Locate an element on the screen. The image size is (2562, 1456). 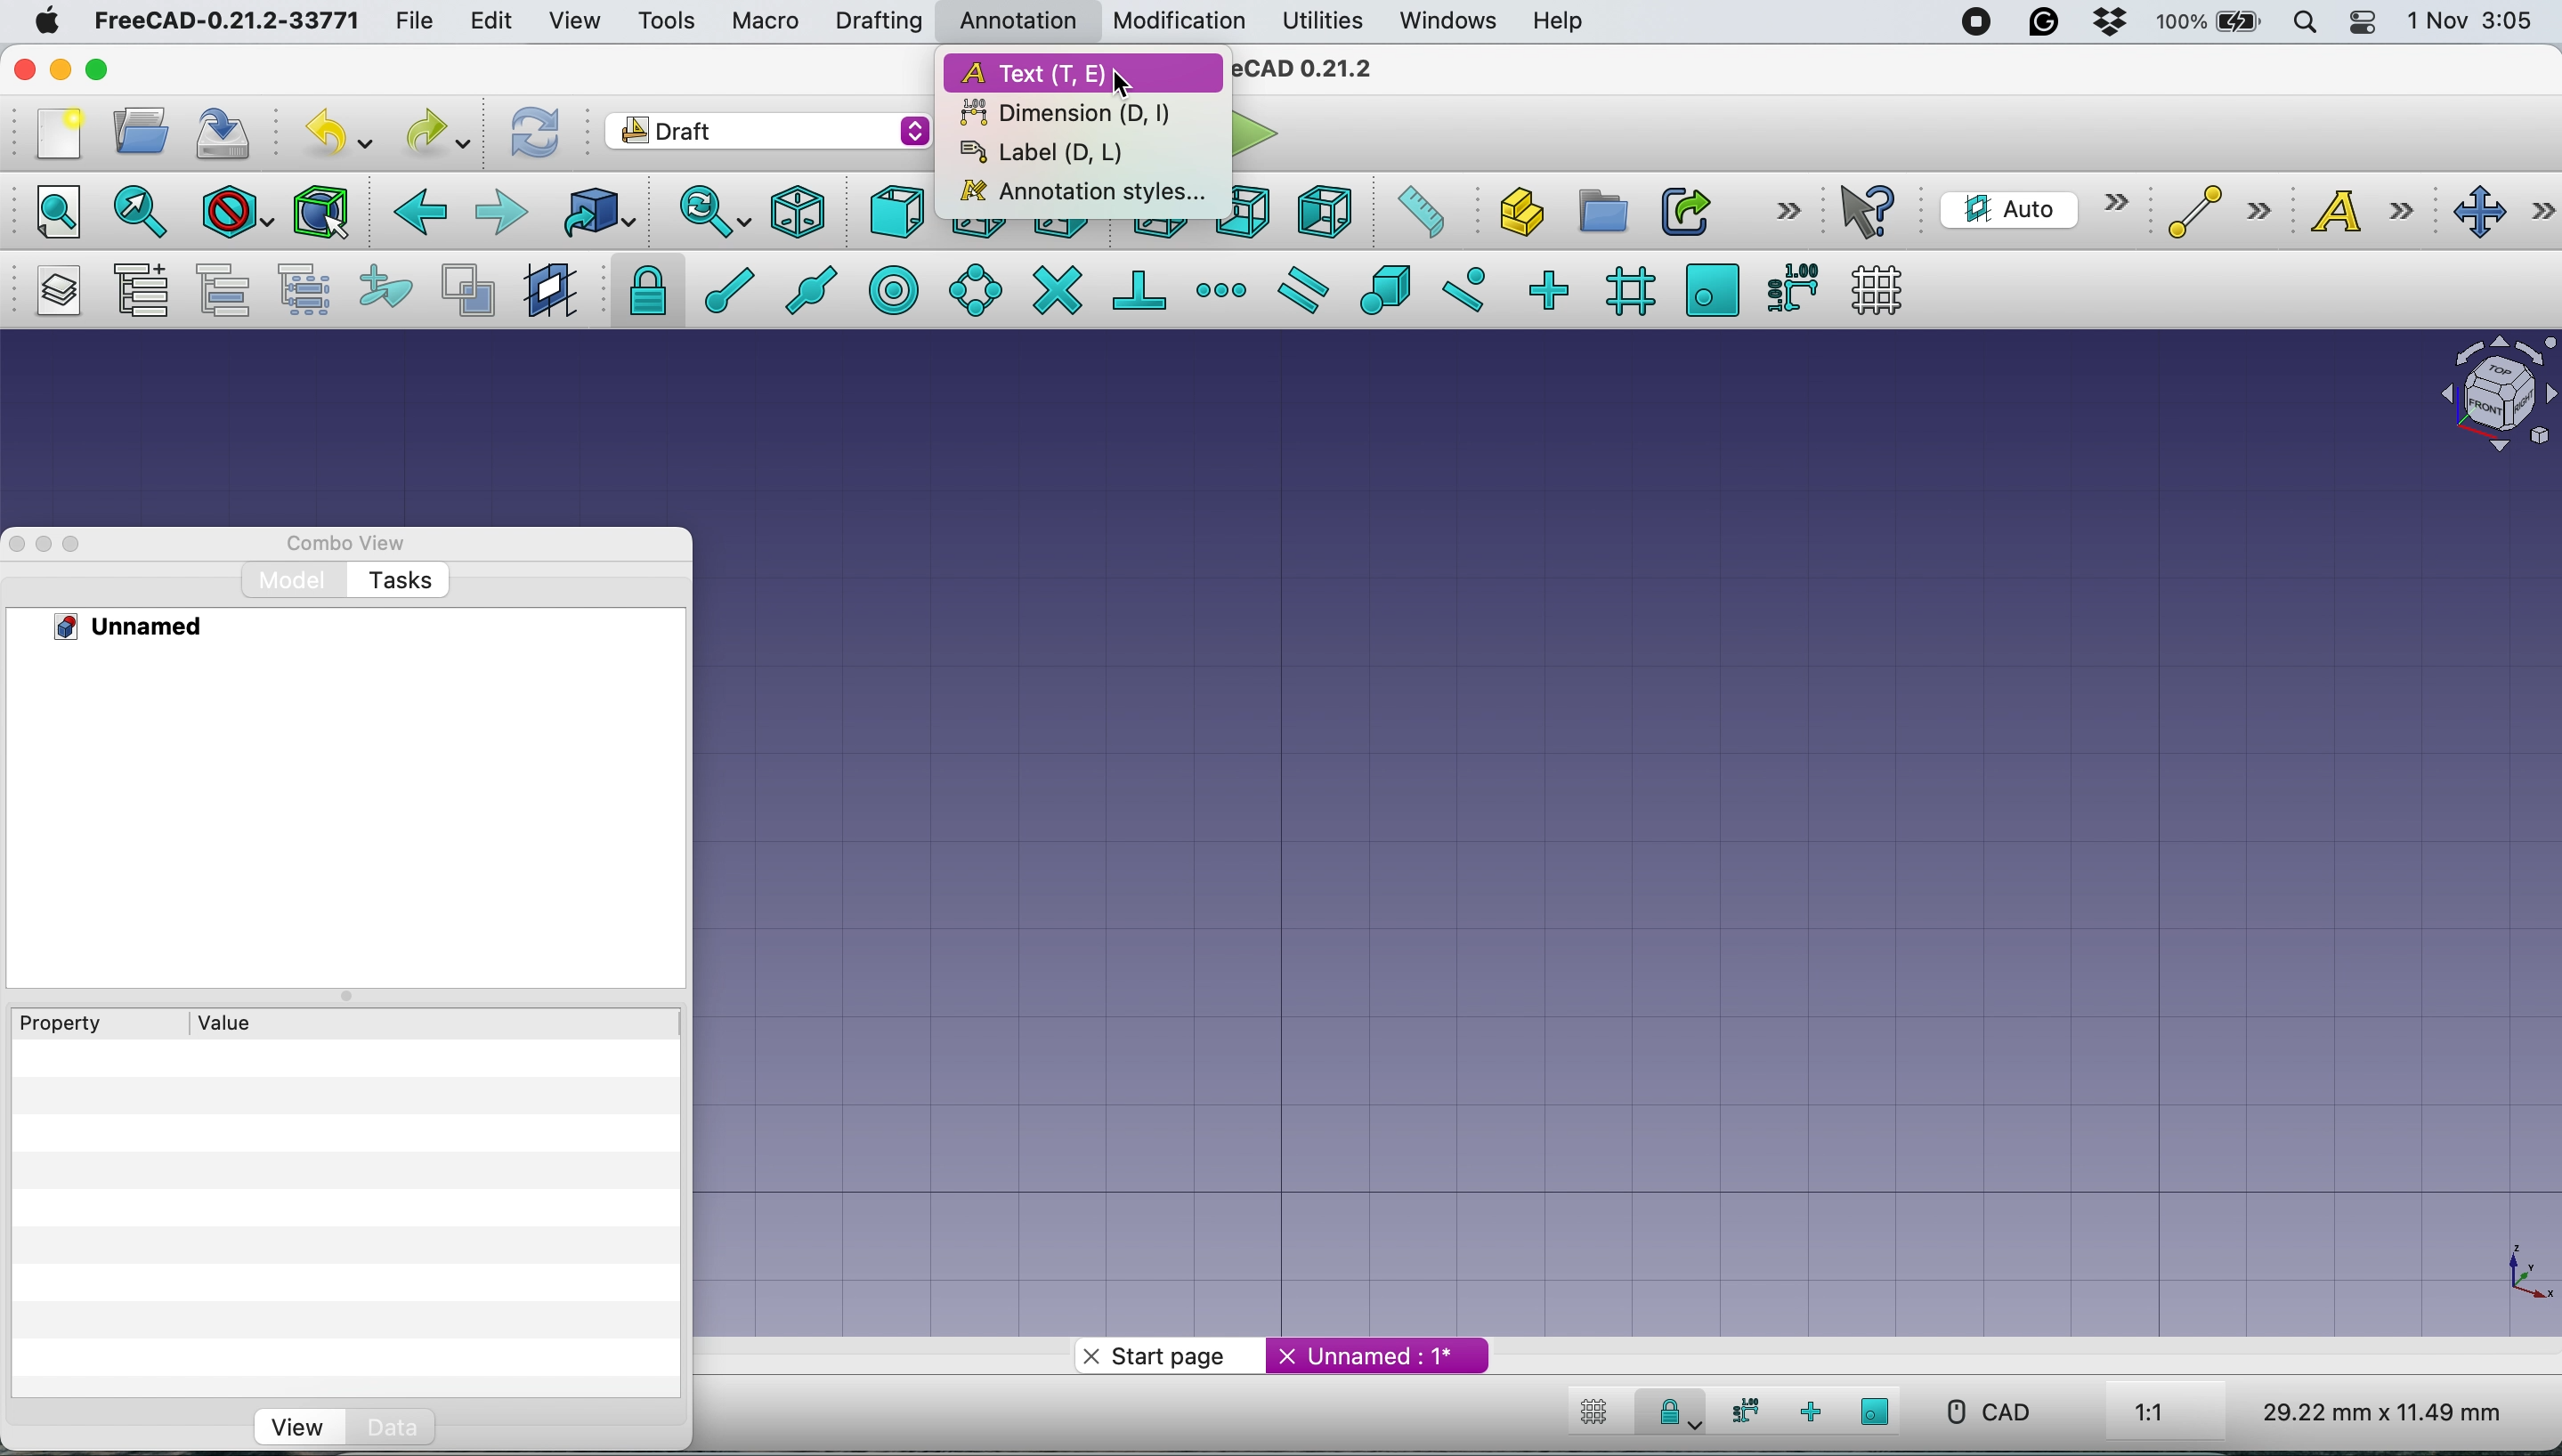
measure distance is located at coordinates (1413, 212).